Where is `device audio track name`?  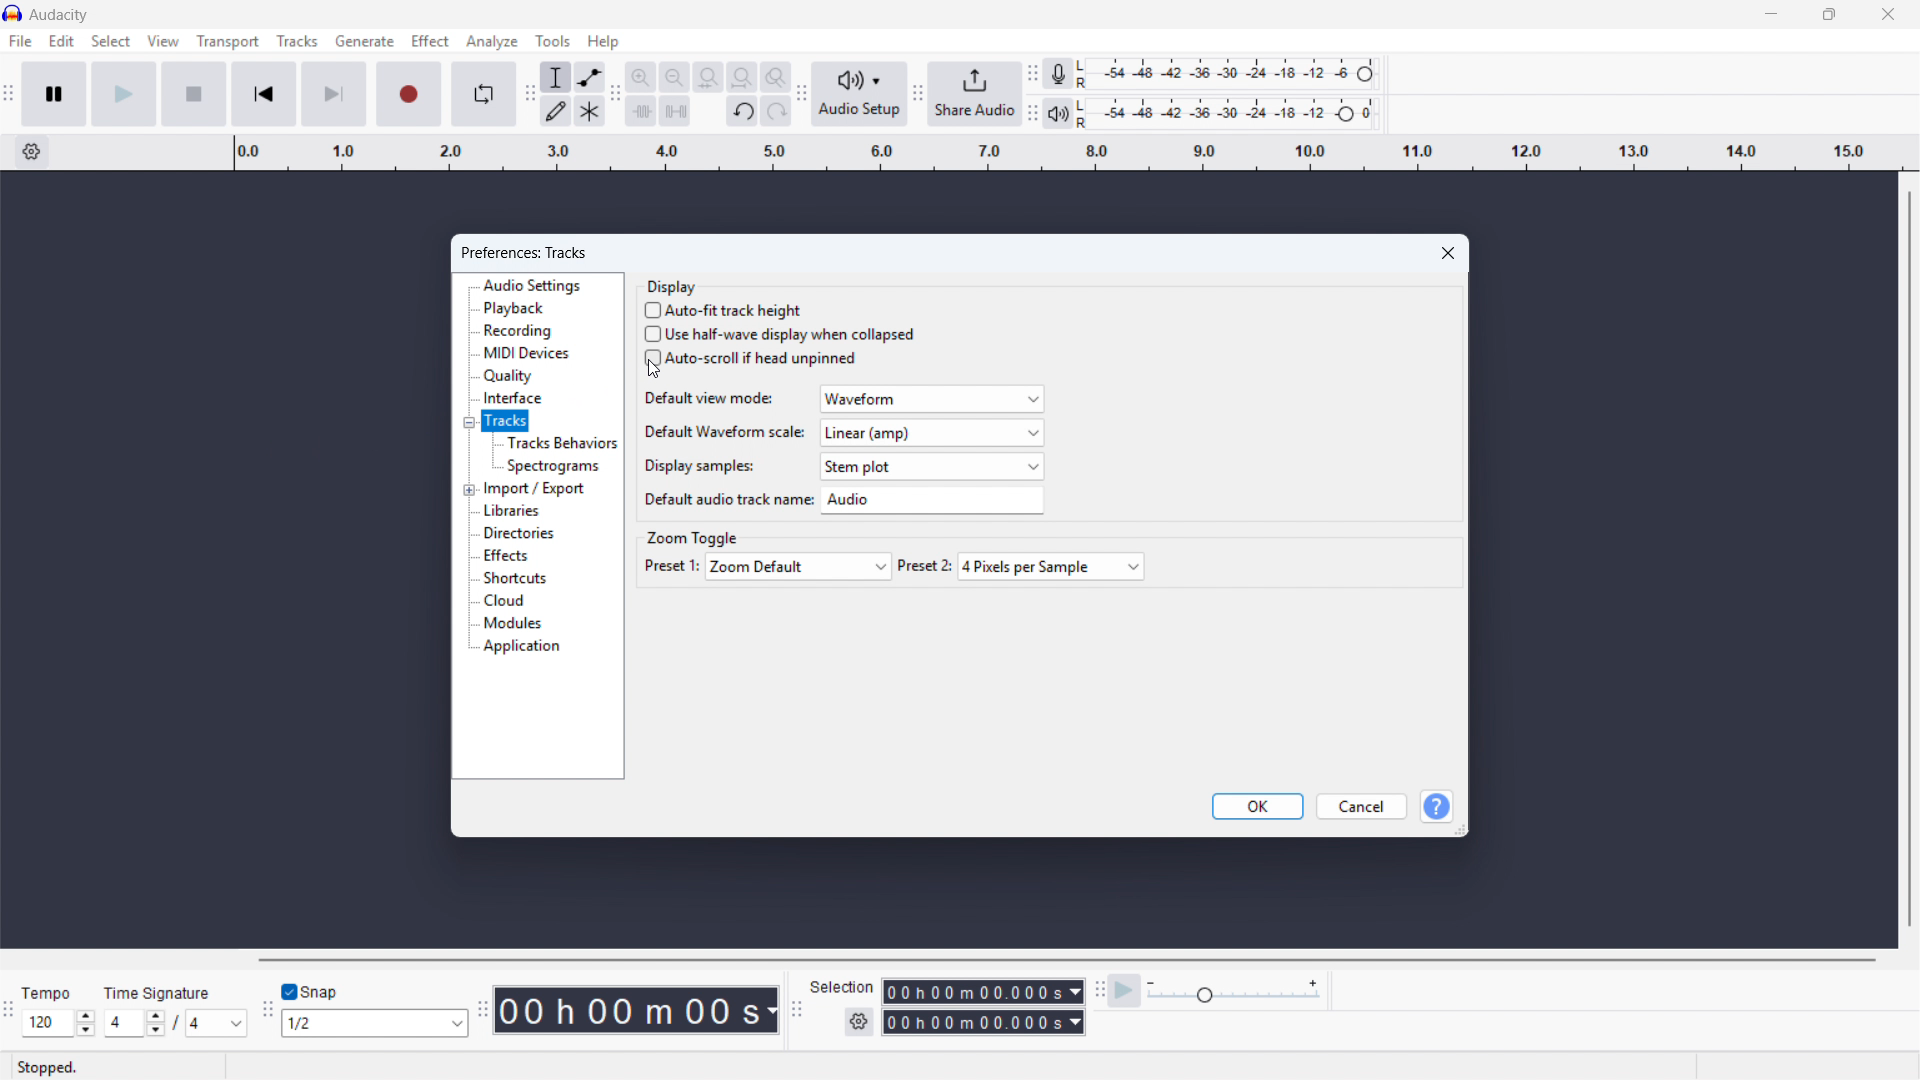
device audio track name is located at coordinates (840, 501).